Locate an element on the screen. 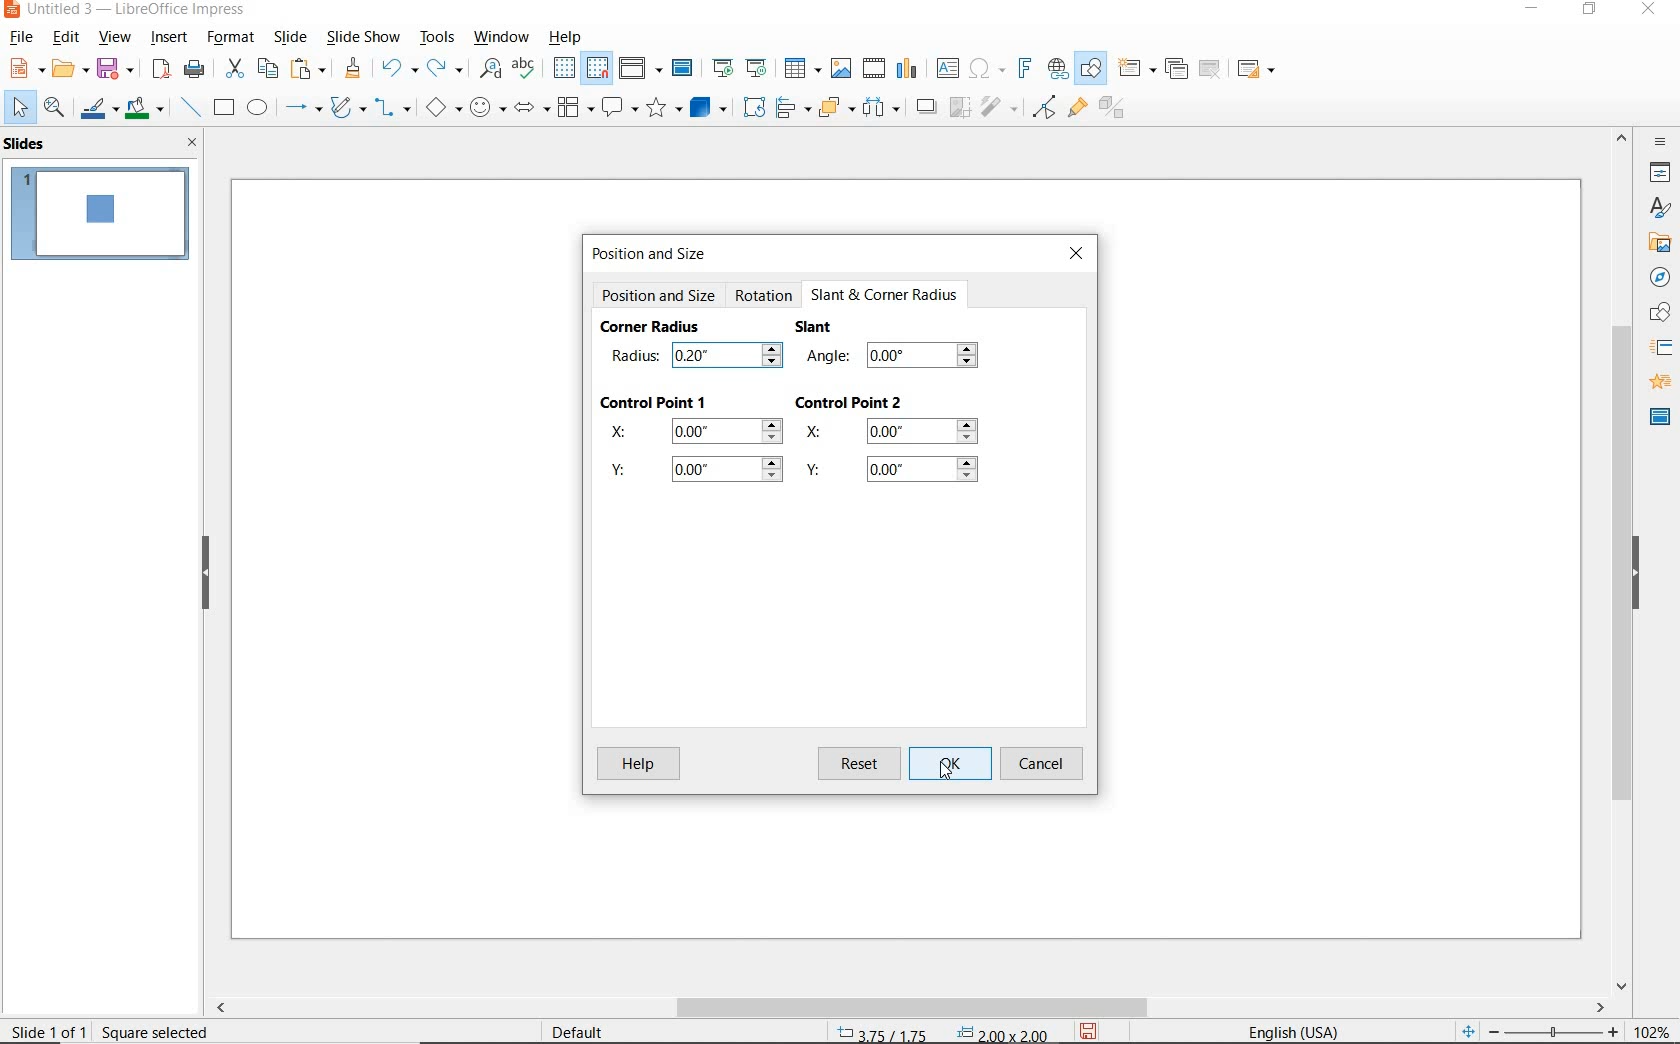  cursor is located at coordinates (775, 356).